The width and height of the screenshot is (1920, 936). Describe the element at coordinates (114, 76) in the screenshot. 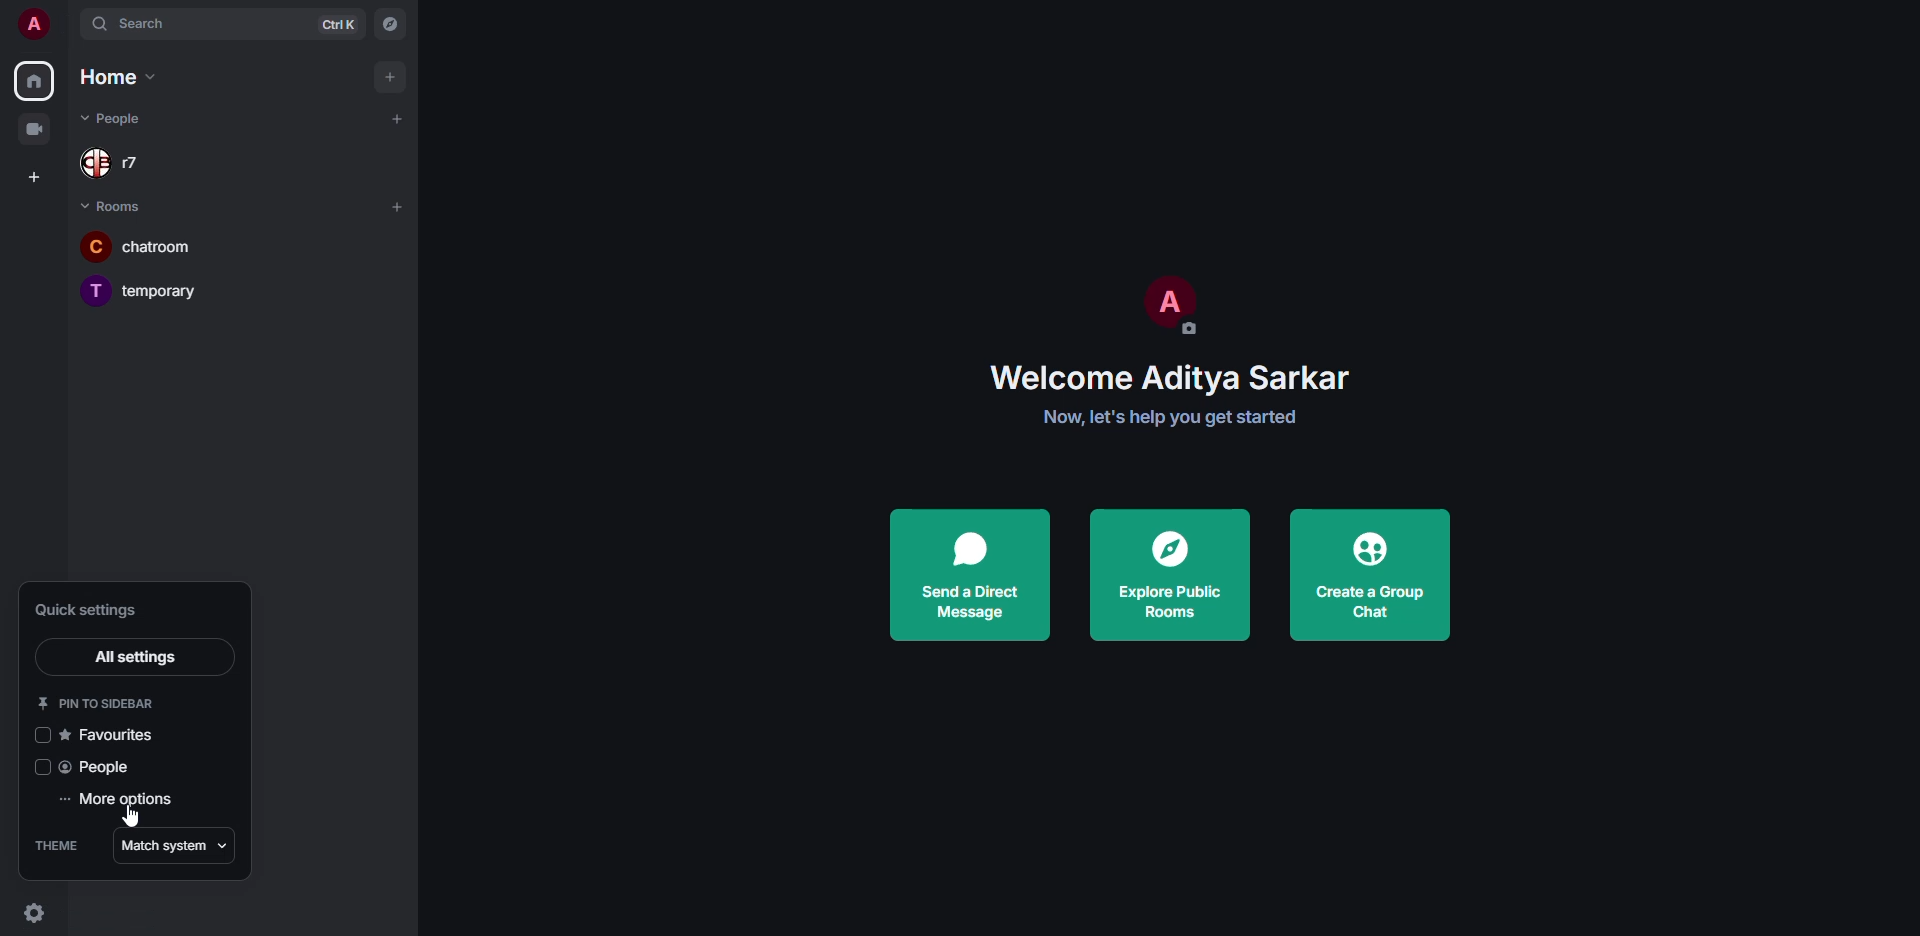

I see `home` at that location.